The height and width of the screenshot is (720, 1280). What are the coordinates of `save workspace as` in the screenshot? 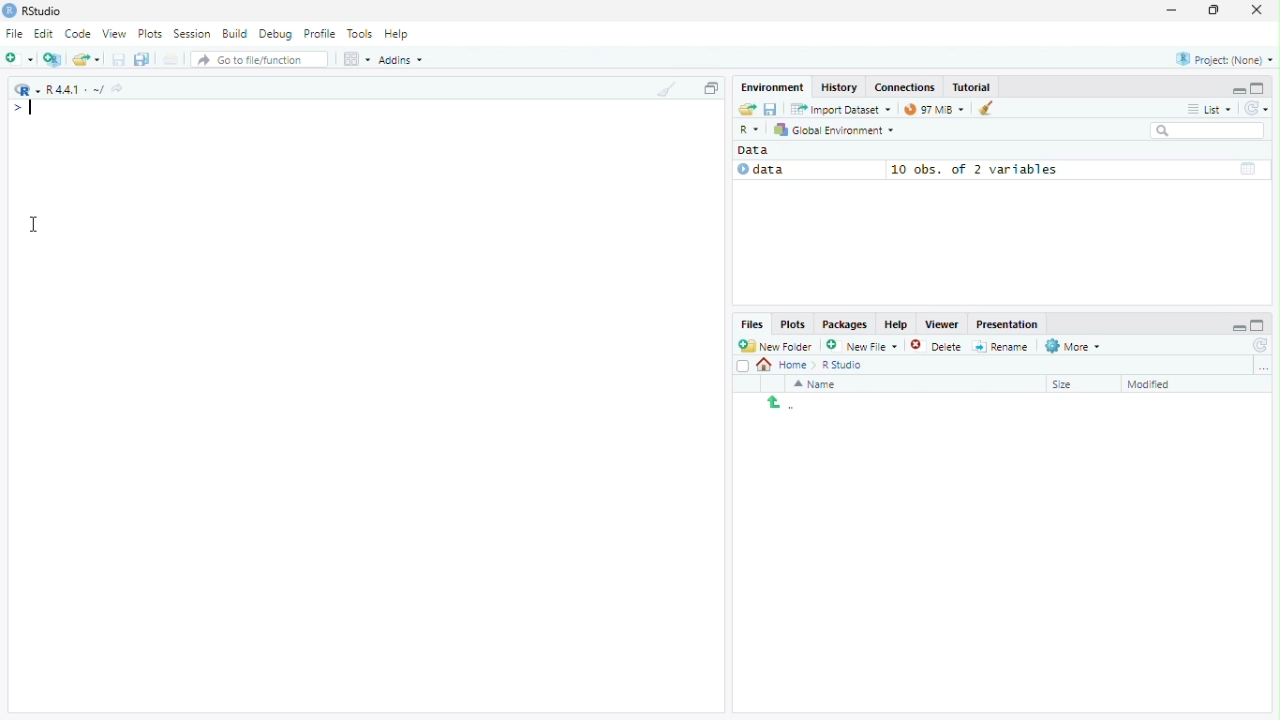 It's located at (773, 110).